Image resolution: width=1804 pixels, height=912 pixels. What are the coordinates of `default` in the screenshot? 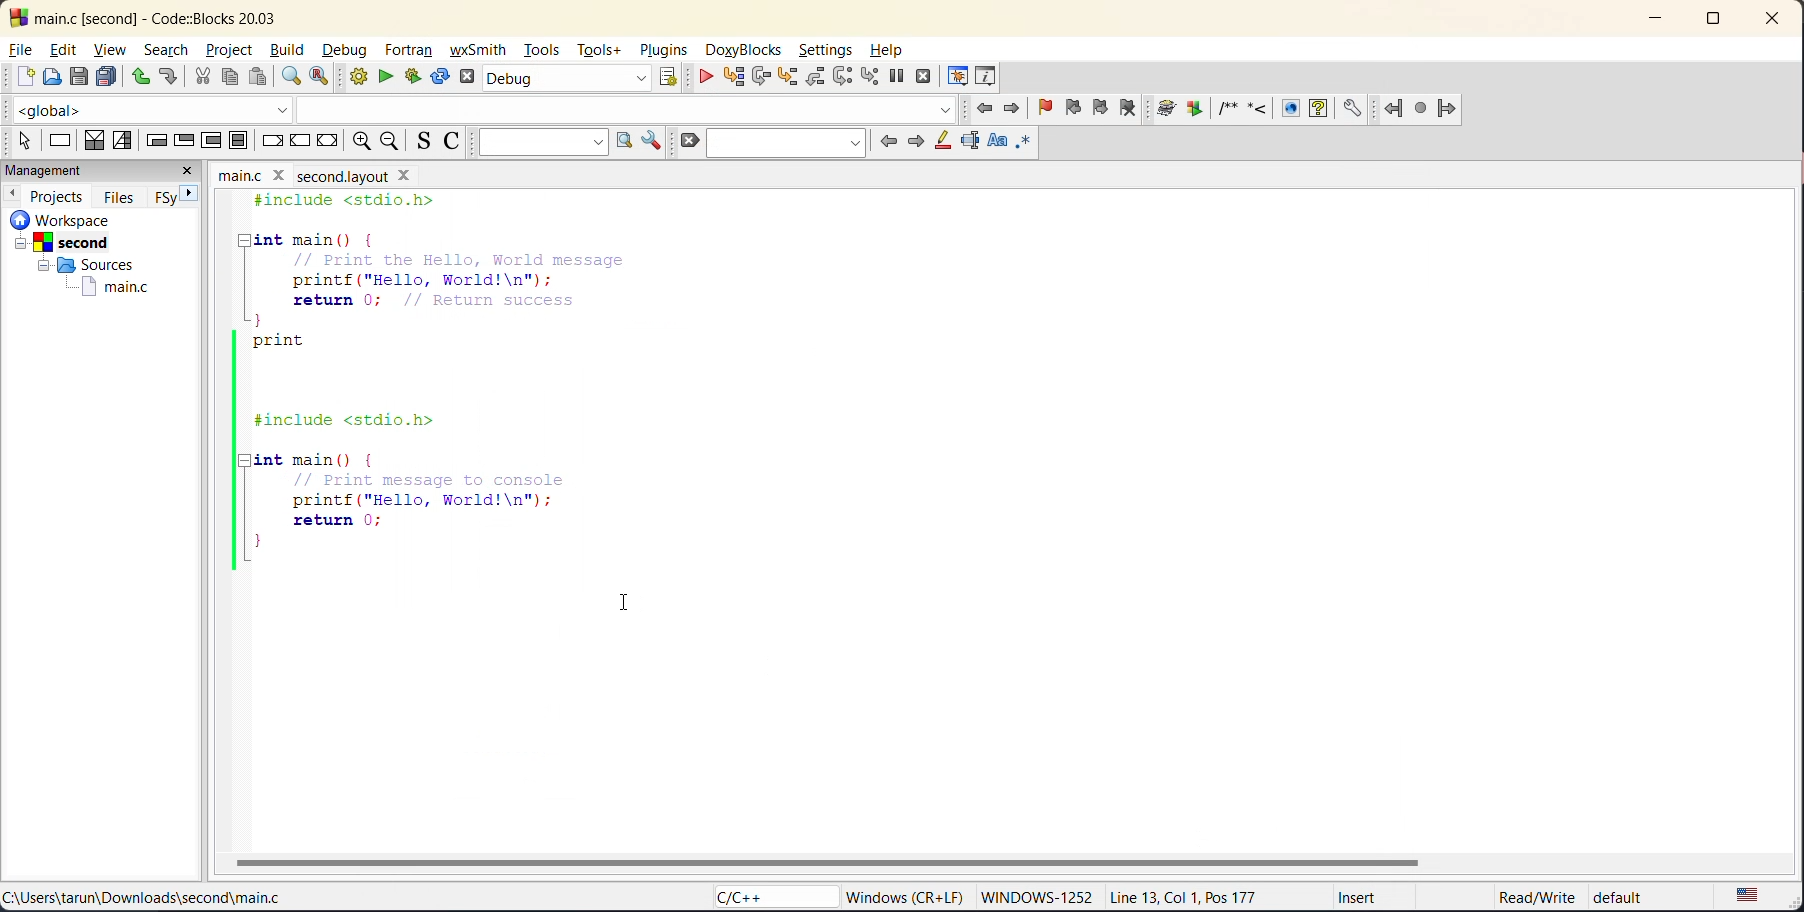 It's located at (1636, 898).